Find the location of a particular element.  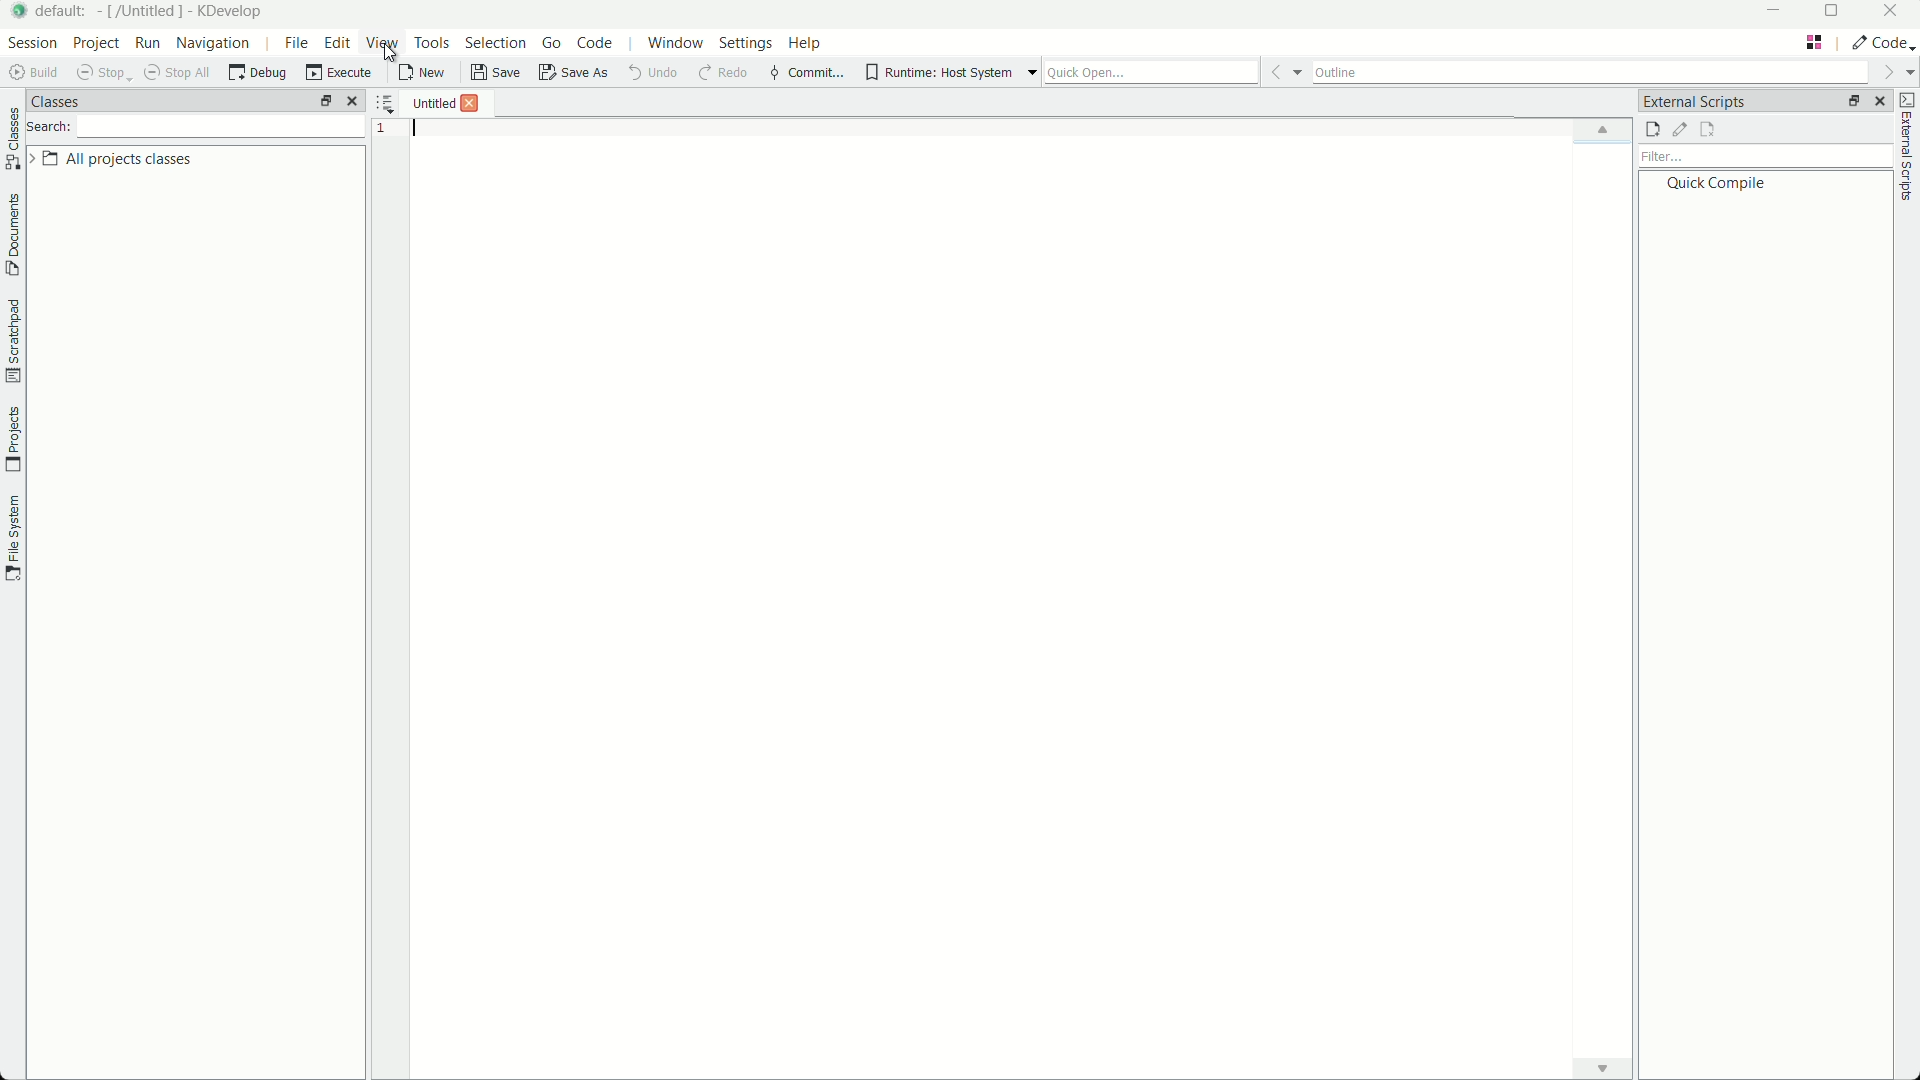

cursor is located at coordinates (389, 58).